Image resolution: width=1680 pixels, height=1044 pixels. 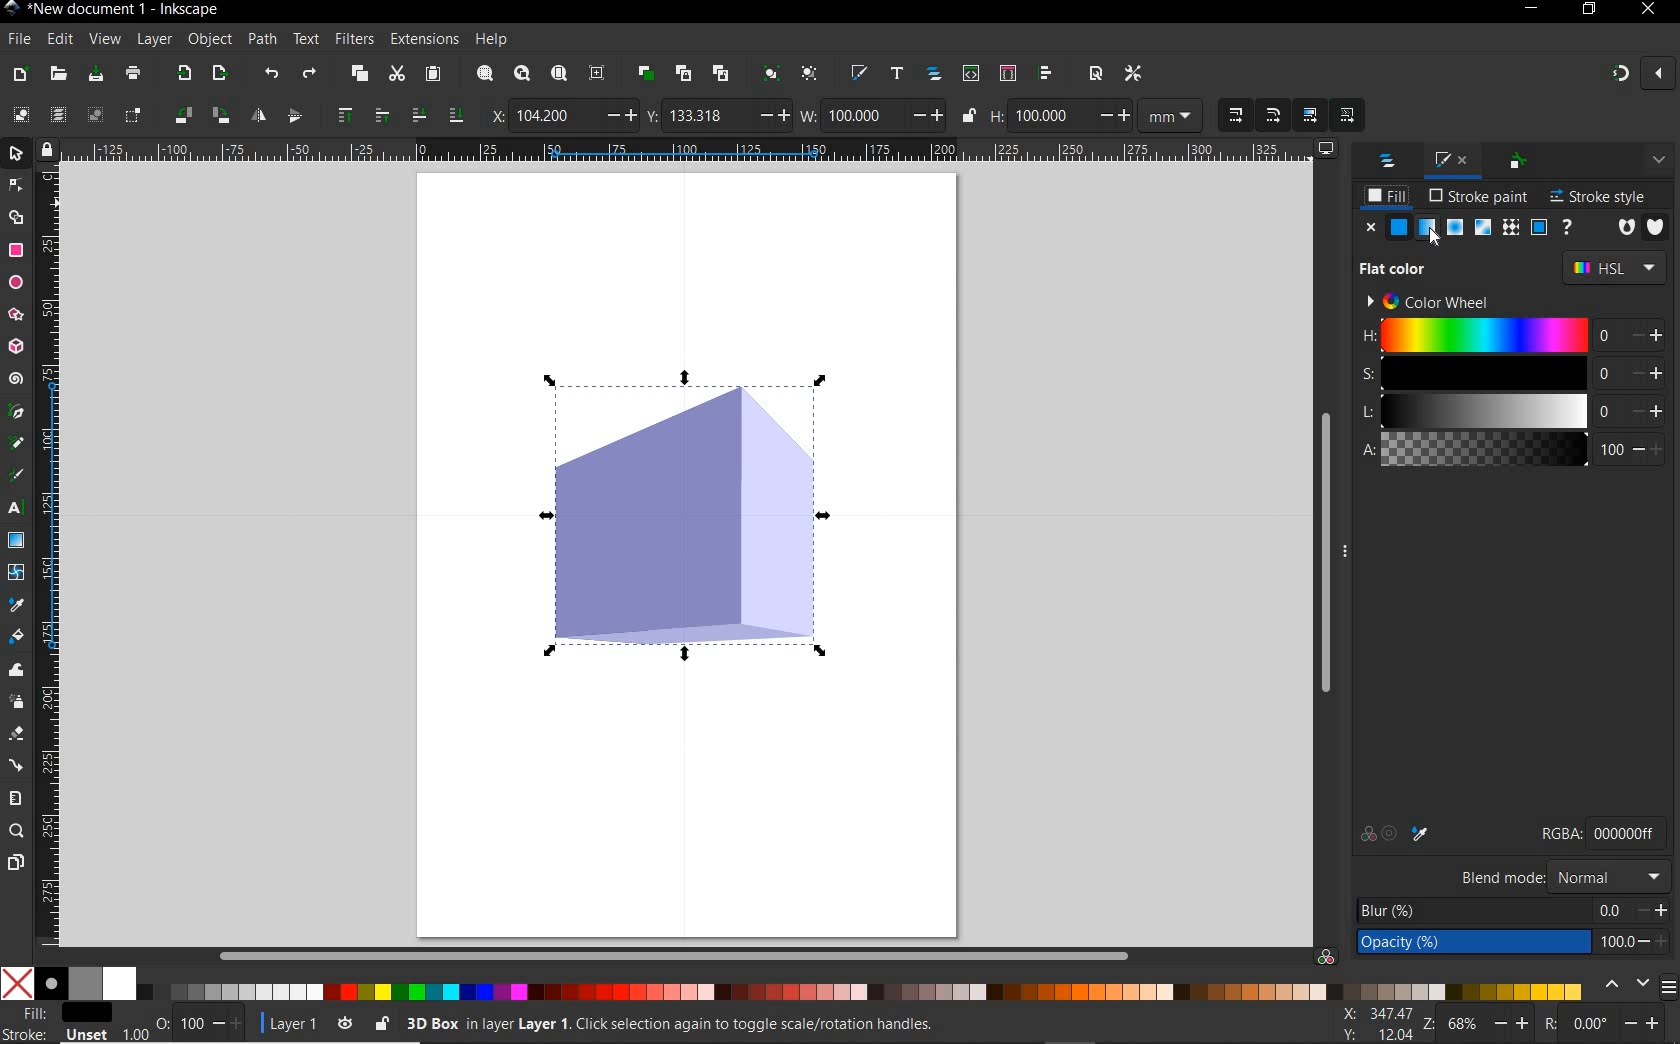 I want to click on EDIT, so click(x=58, y=37).